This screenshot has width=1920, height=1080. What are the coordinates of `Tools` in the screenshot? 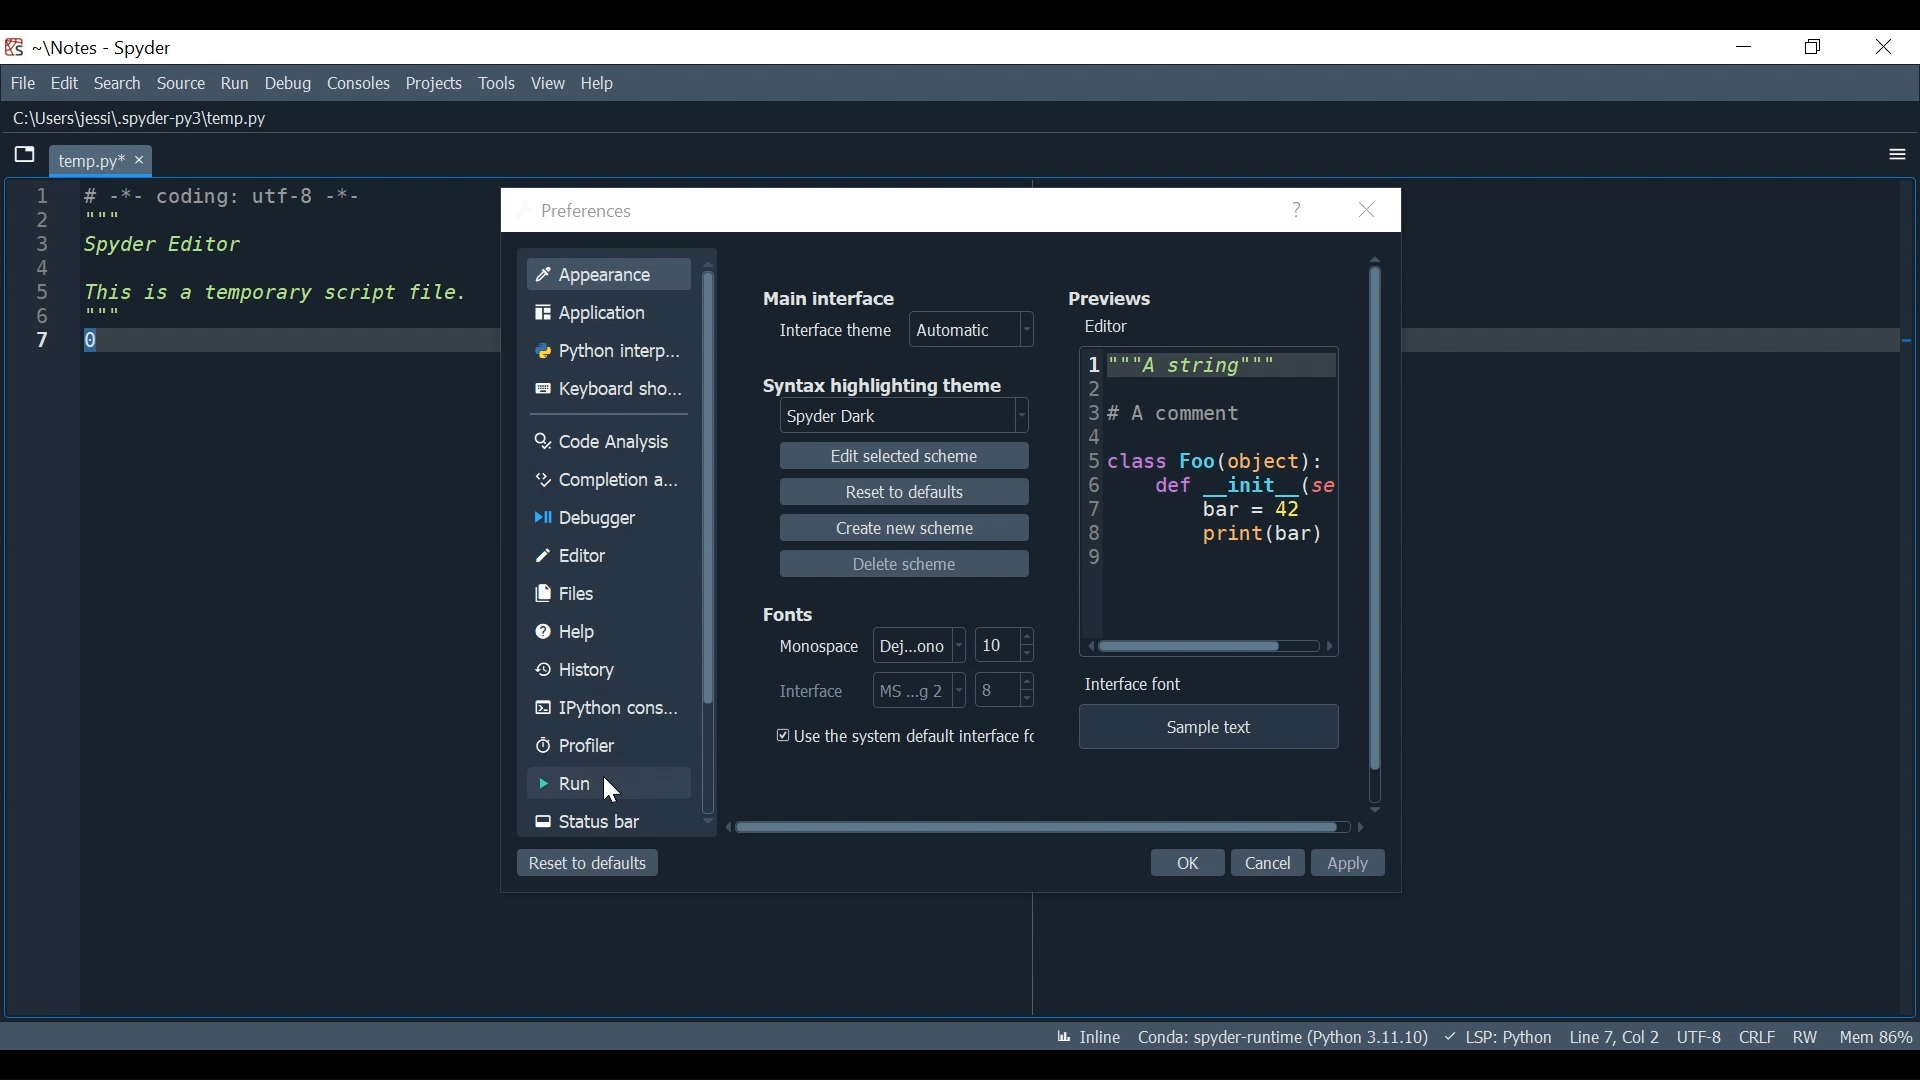 It's located at (499, 84).